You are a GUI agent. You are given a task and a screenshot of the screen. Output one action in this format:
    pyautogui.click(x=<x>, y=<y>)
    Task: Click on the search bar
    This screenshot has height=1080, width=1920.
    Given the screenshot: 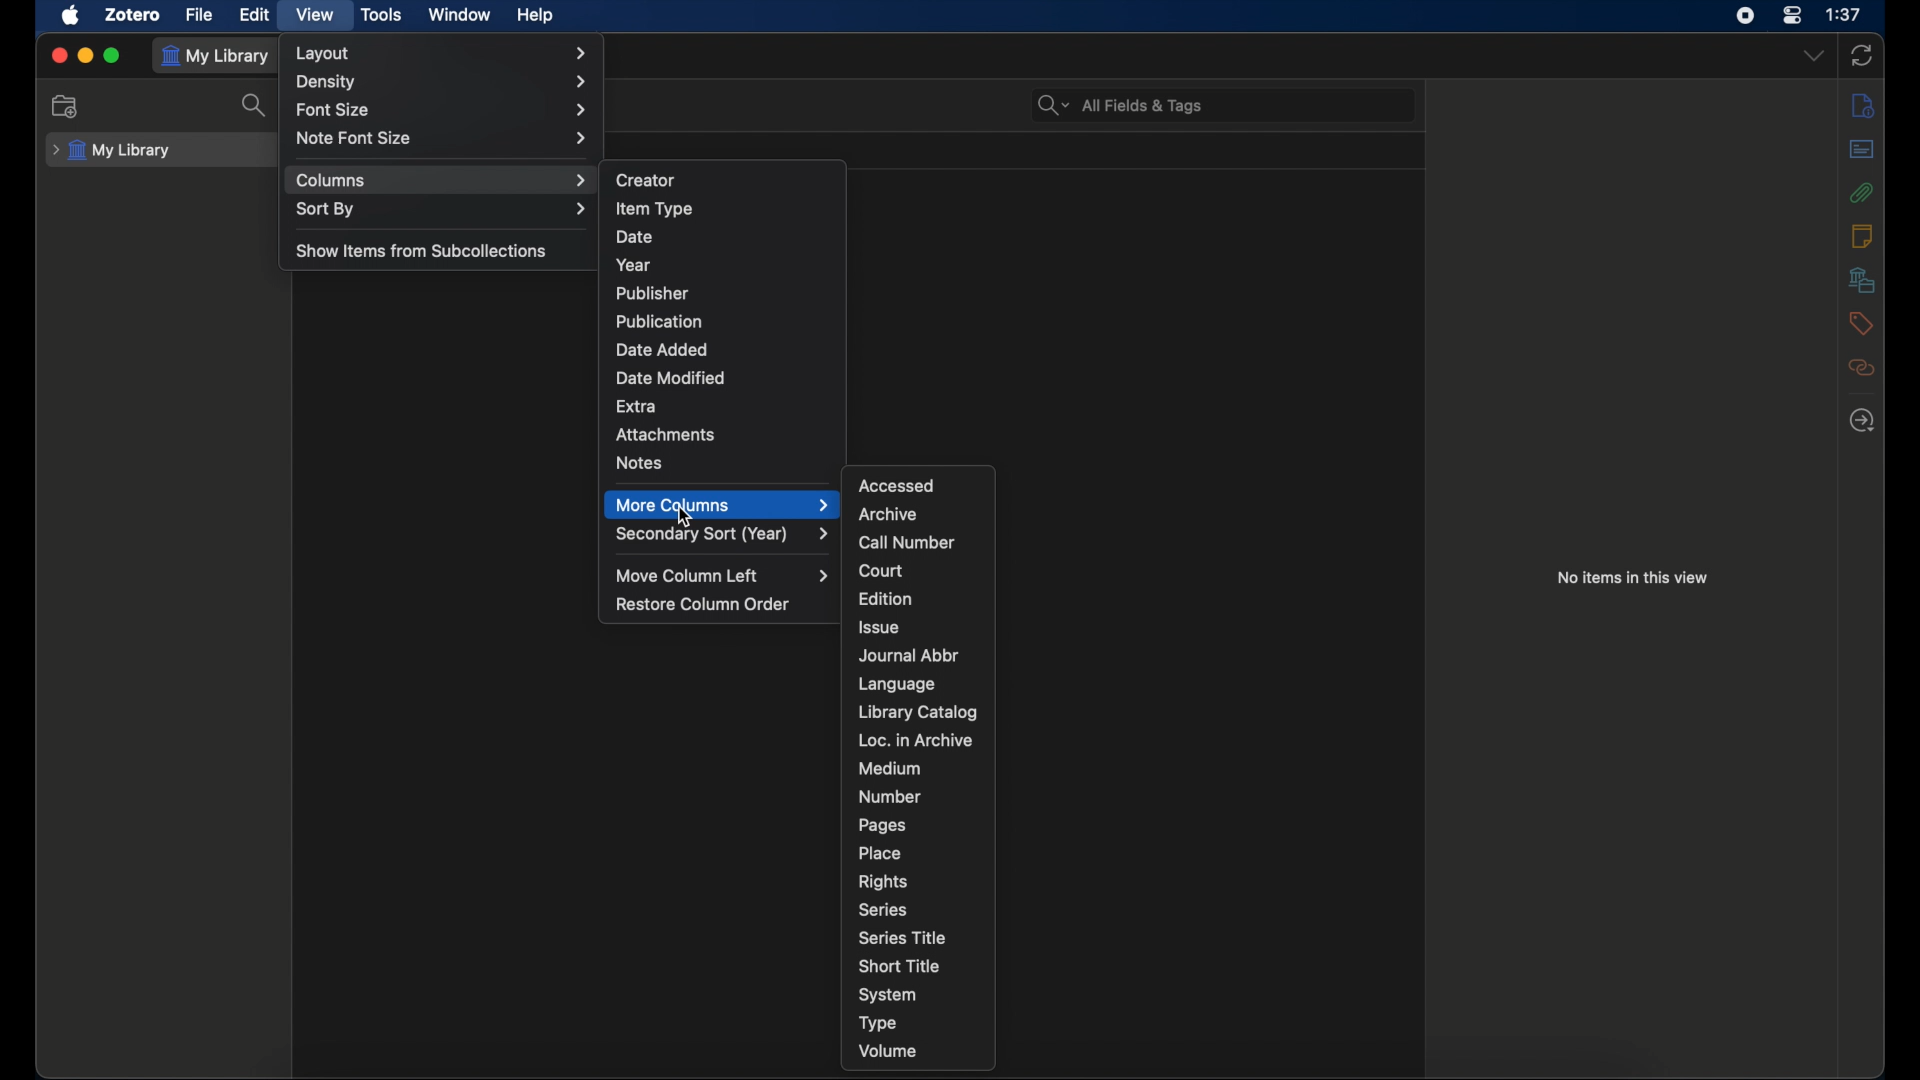 What is the action you would take?
    pyautogui.click(x=1121, y=105)
    